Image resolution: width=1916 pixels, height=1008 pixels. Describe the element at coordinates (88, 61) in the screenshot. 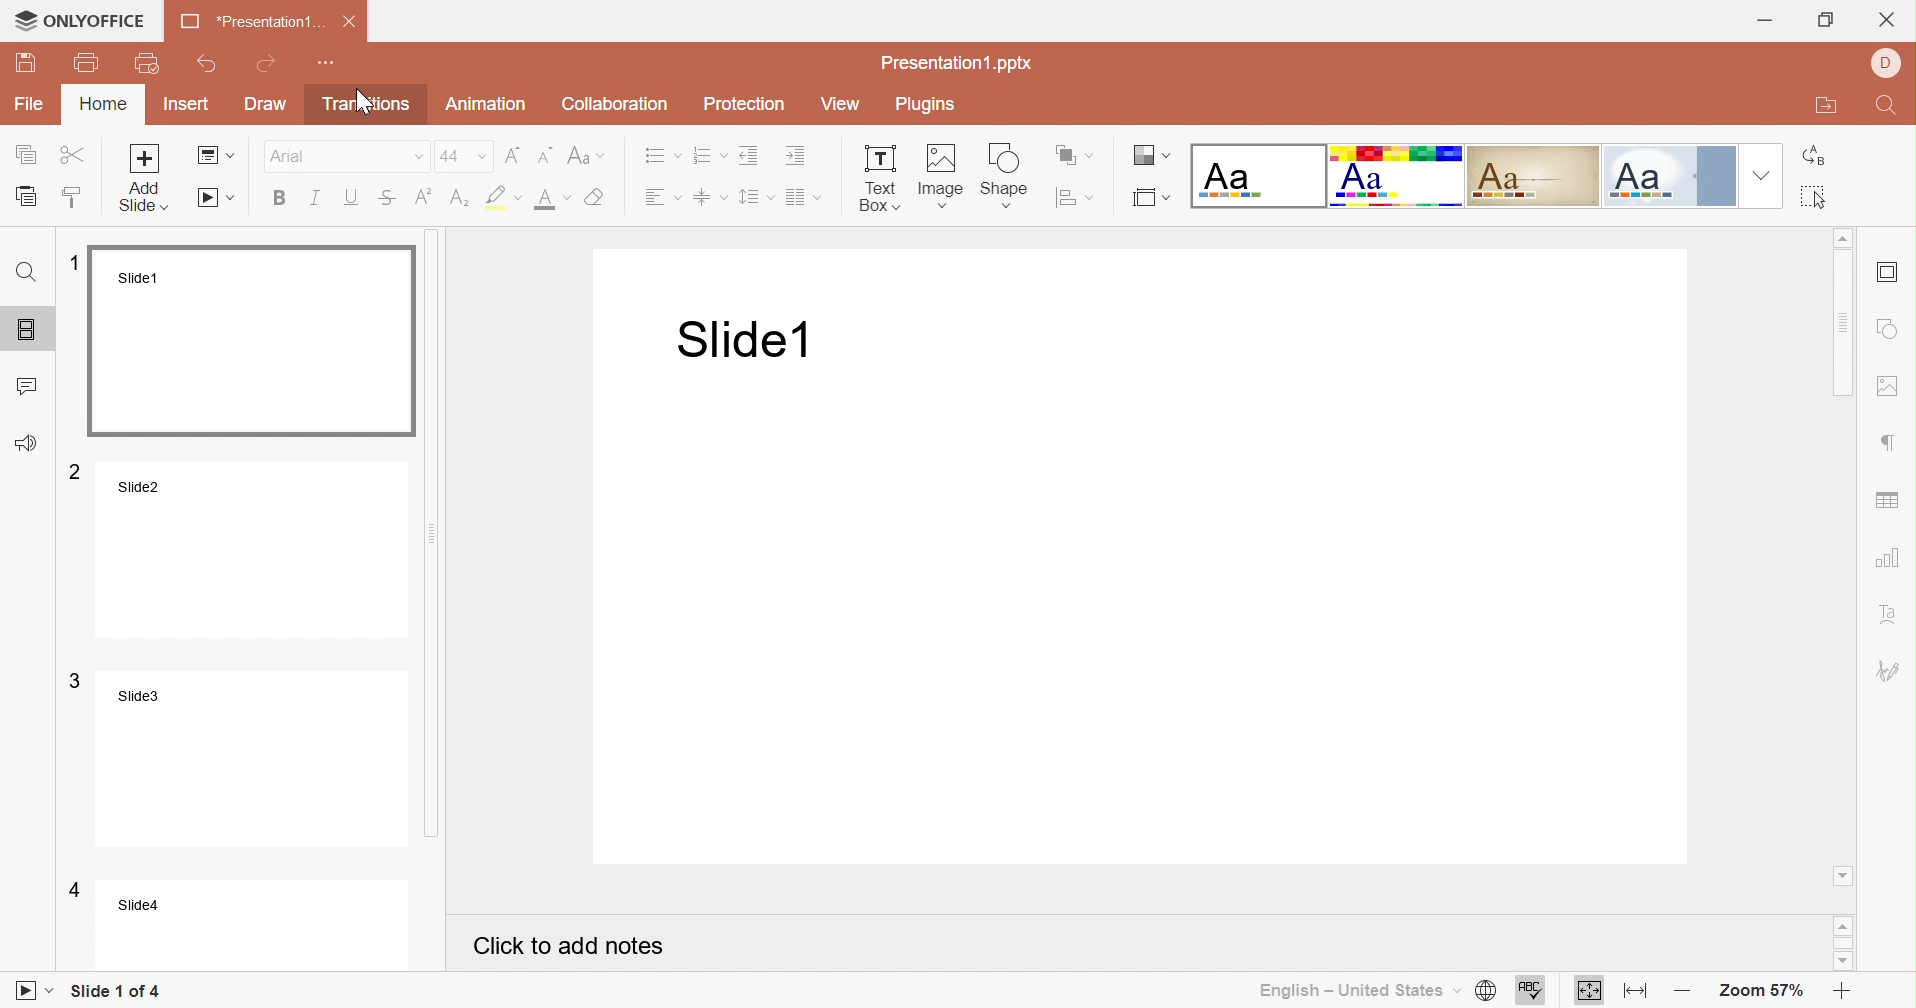

I see `Print file` at that location.